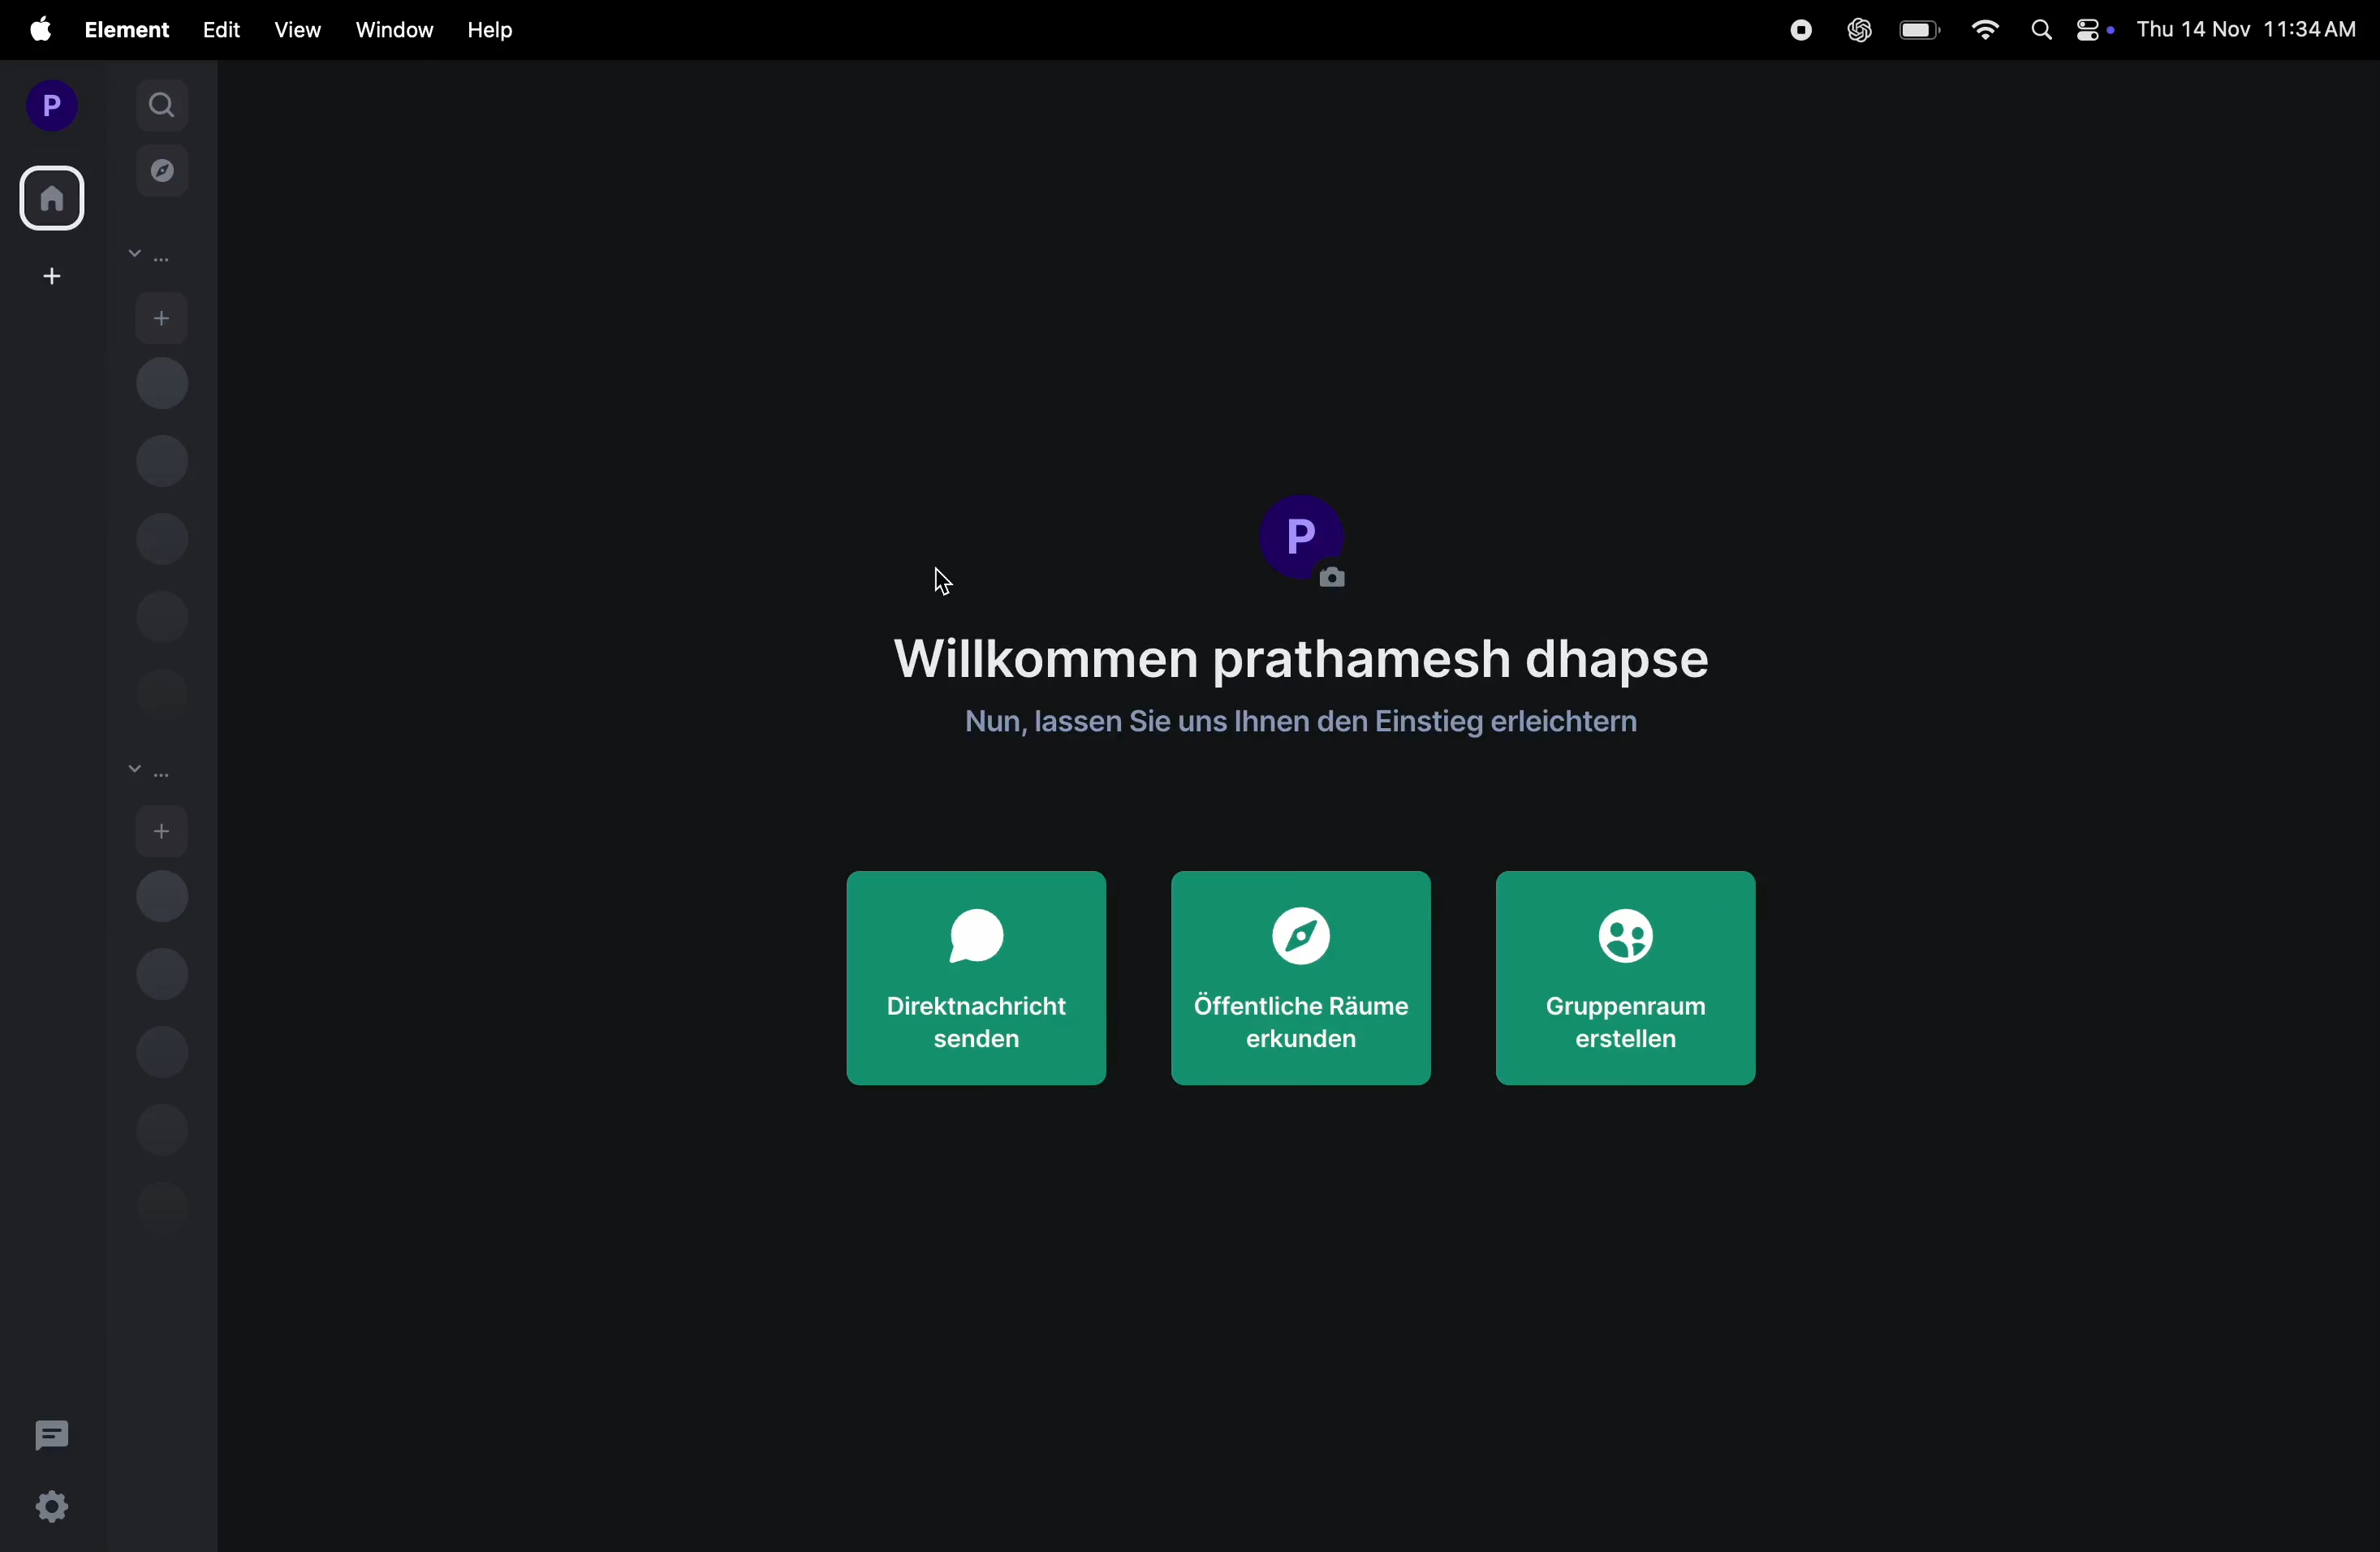  What do you see at coordinates (121, 28) in the screenshot?
I see `element` at bounding box center [121, 28].